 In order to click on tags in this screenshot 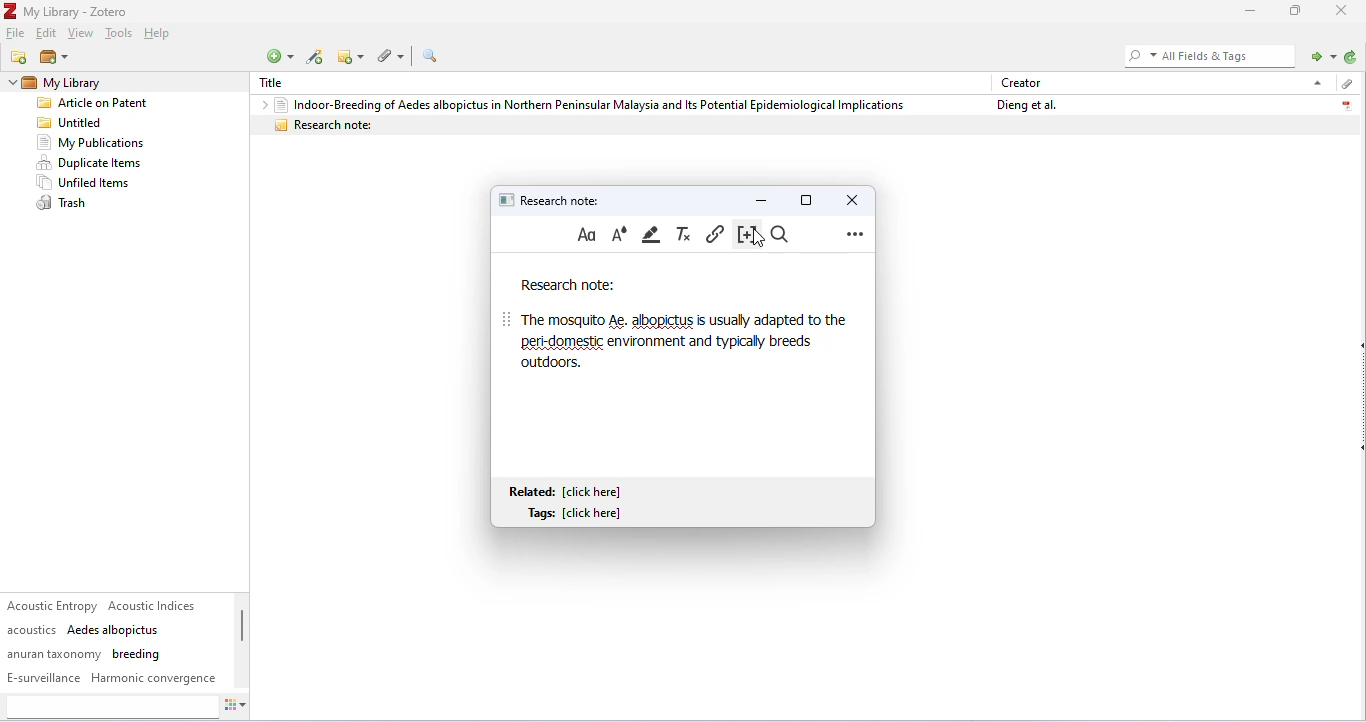, I will do `click(113, 642)`.